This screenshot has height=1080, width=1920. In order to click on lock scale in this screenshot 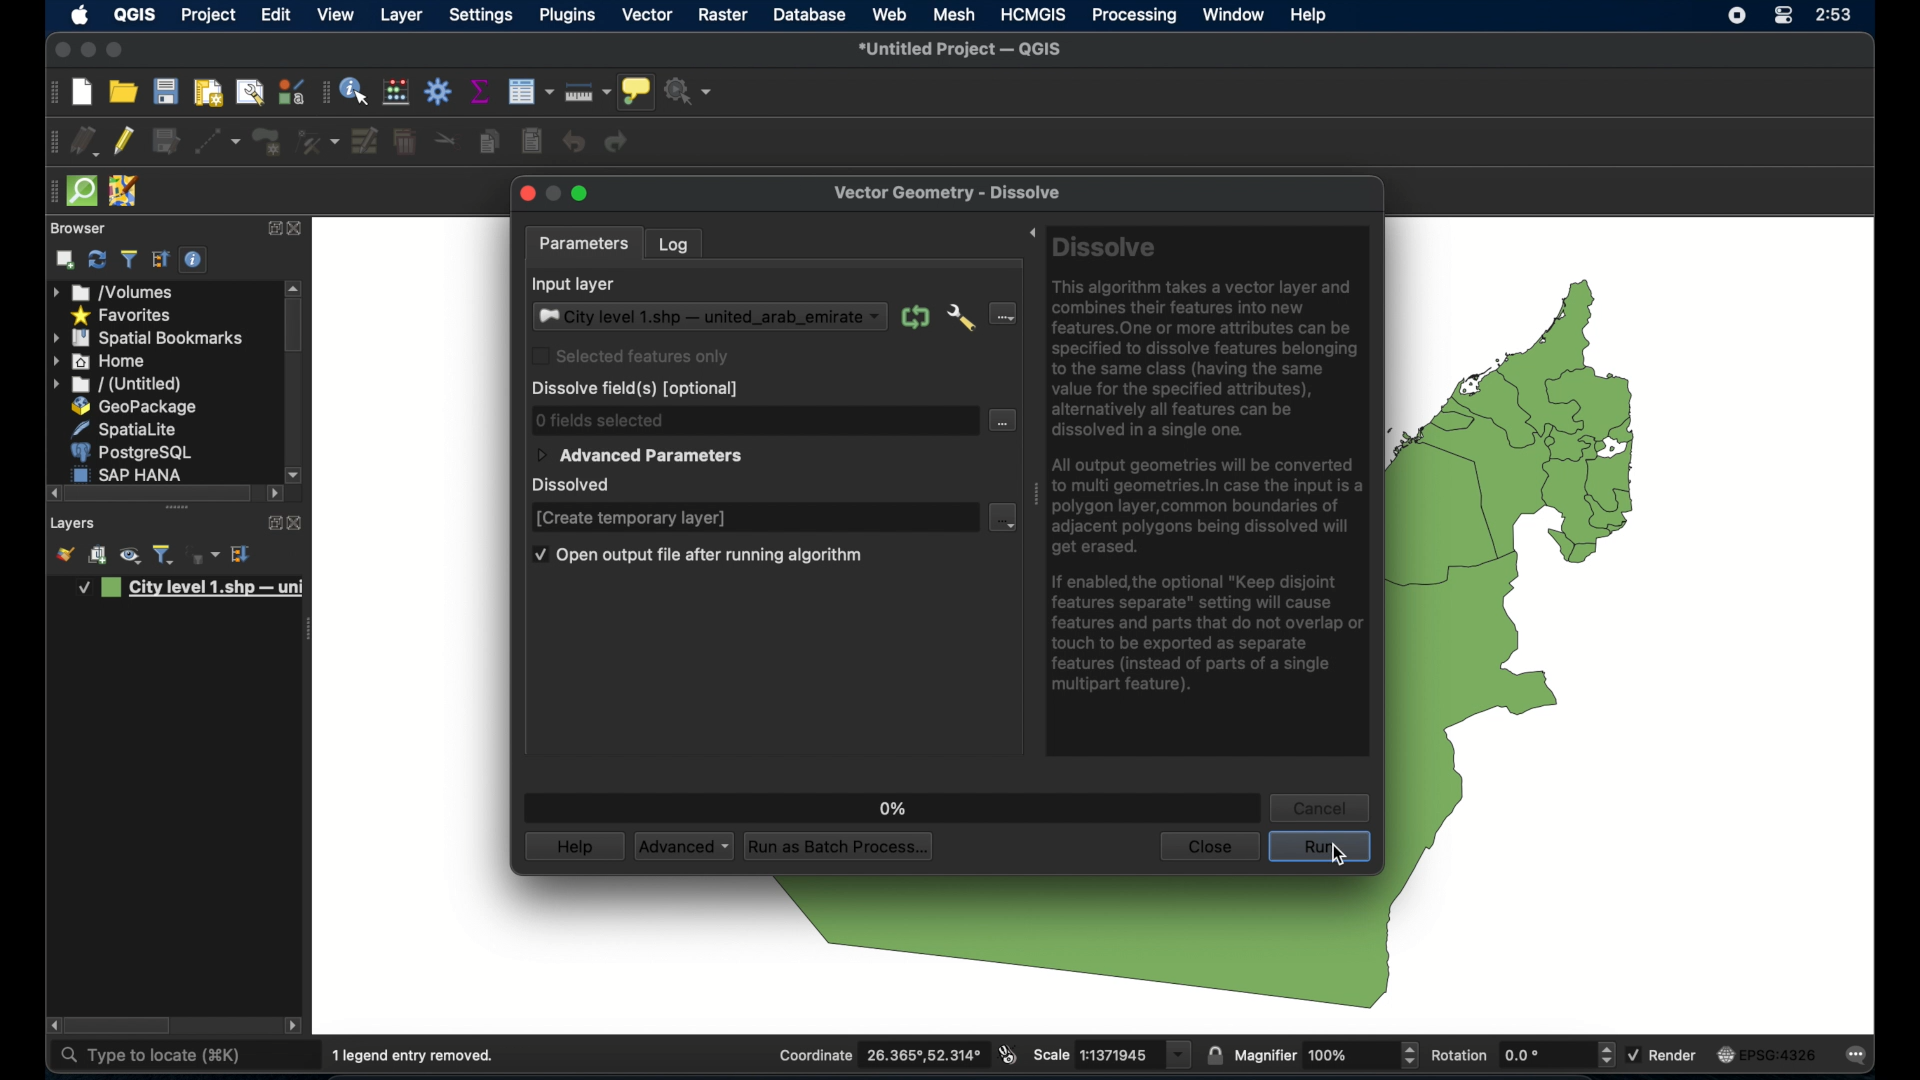, I will do `click(1215, 1053)`.